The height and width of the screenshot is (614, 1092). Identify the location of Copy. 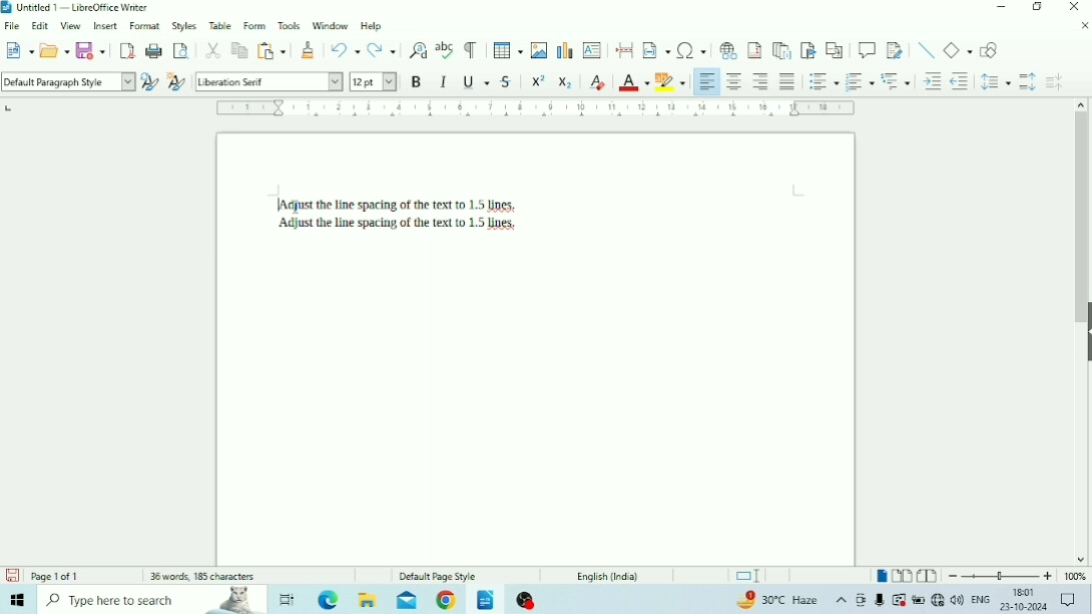
(239, 49).